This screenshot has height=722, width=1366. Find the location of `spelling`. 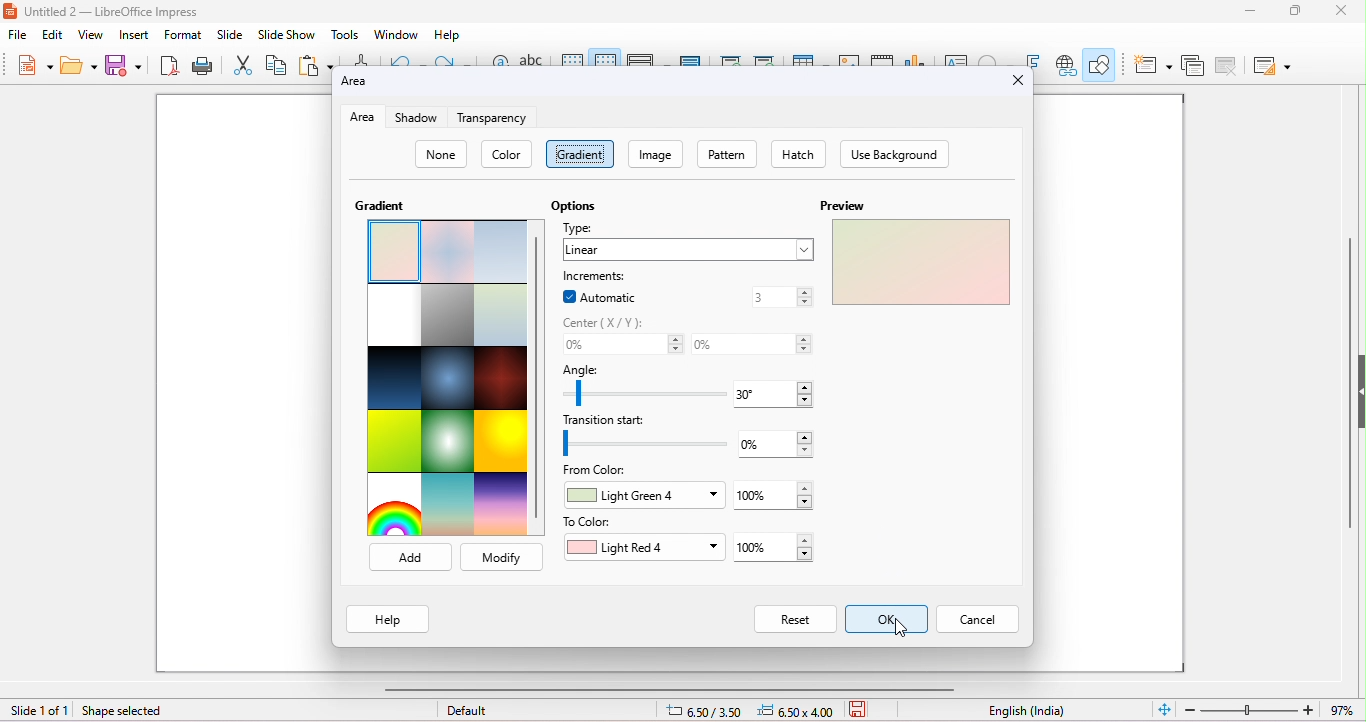

spelling is located at coordinates (531, 58).